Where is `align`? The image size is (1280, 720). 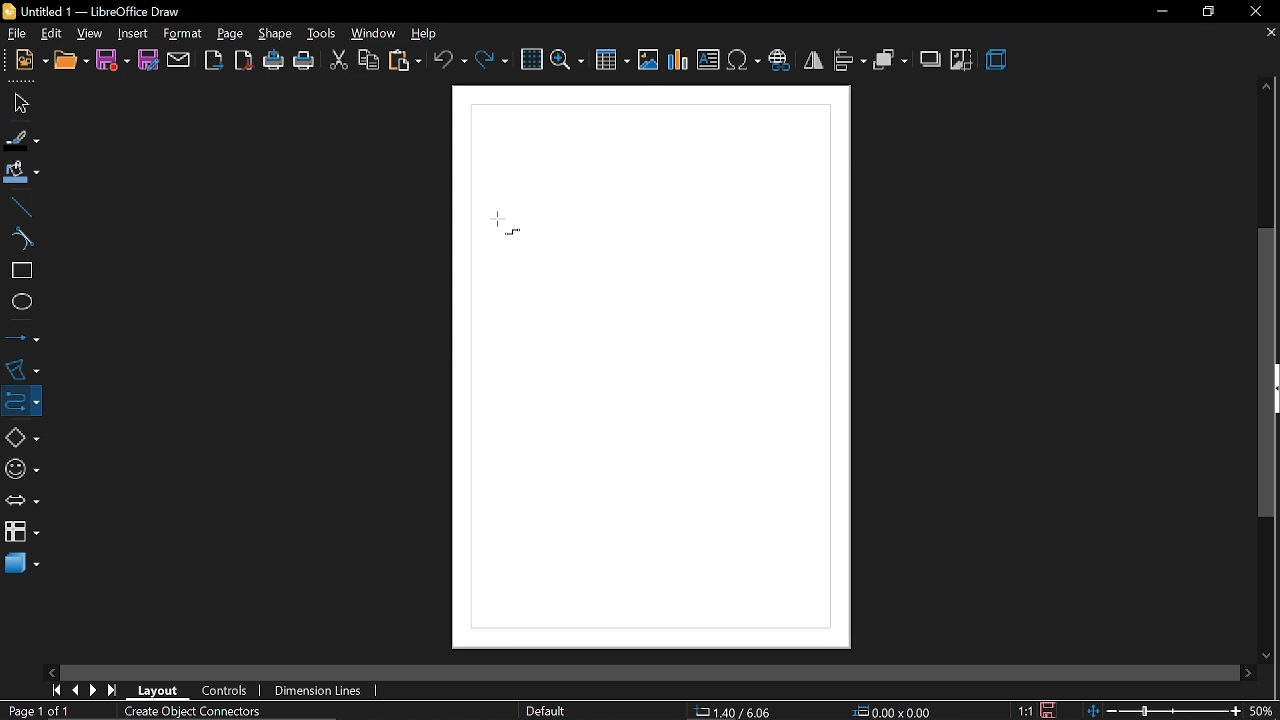
align is located at coordinates (850, 62).